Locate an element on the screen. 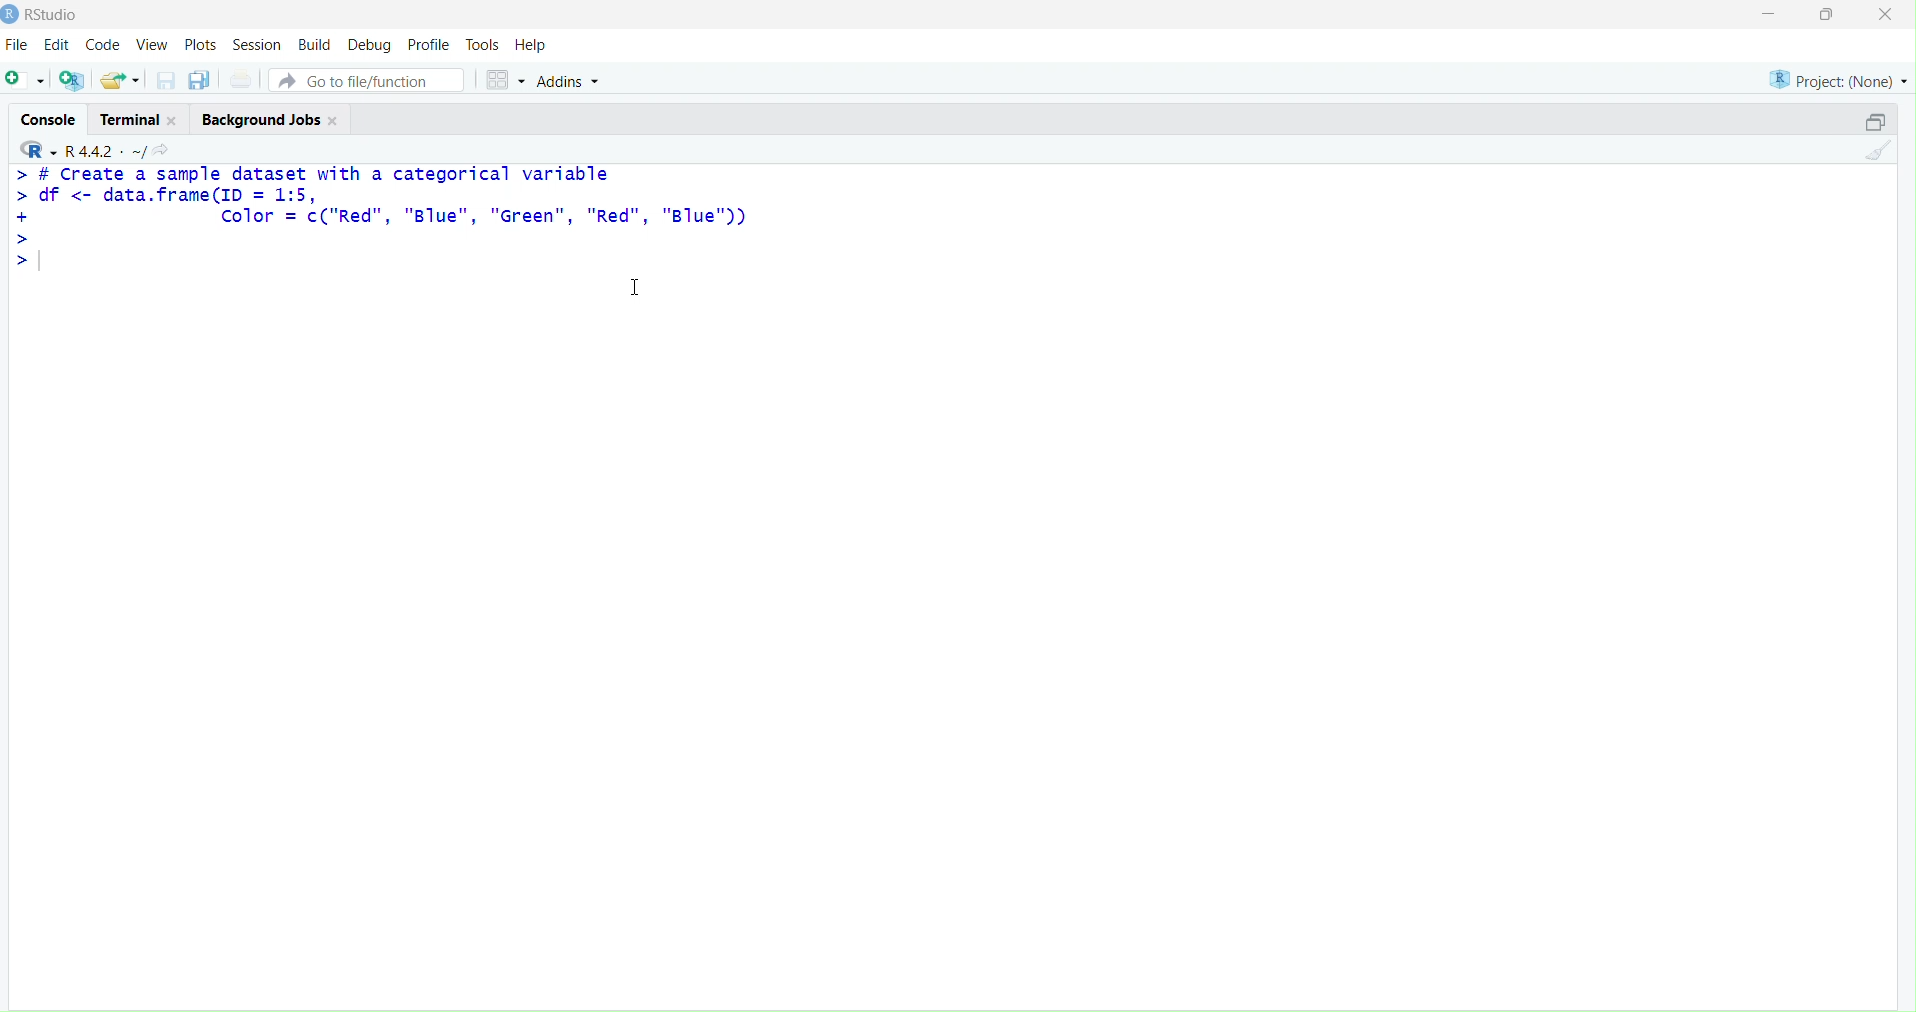 The height and width of the screenshot is (1012, 1916). session is located at coordinates (258, 45).